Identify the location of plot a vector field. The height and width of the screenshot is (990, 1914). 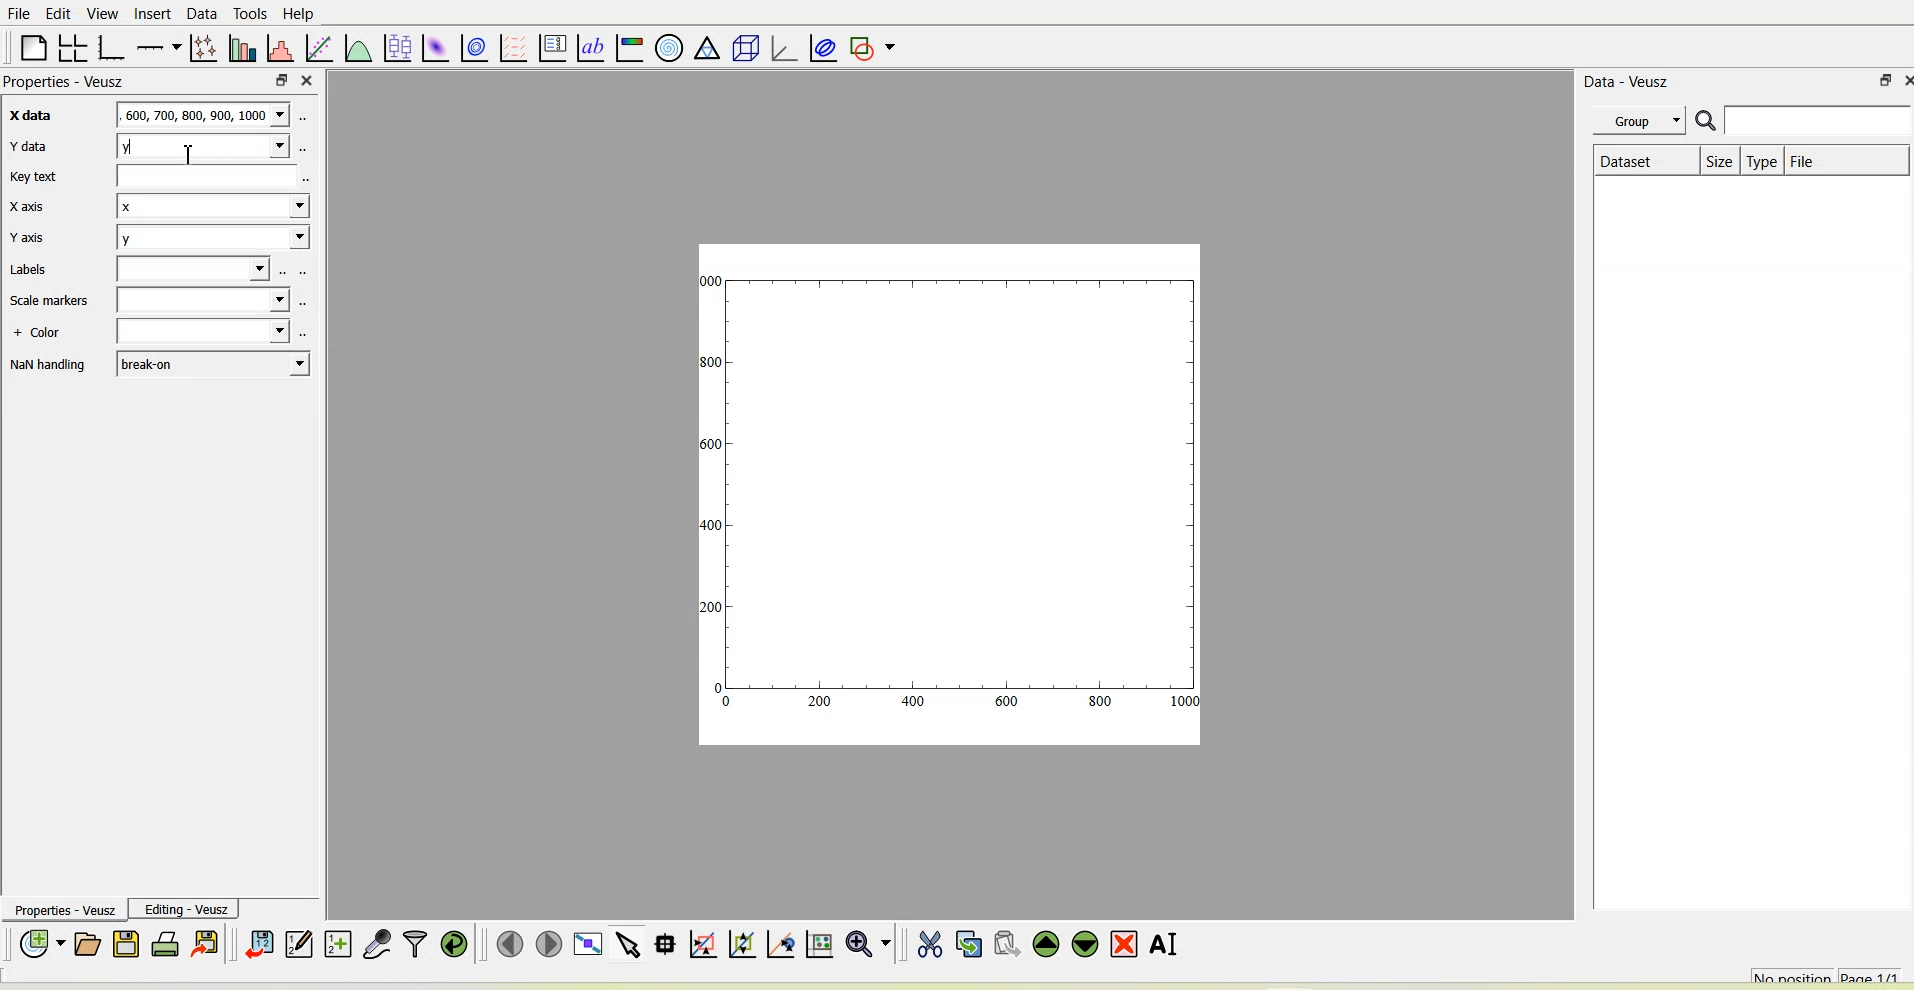
(512, 47).